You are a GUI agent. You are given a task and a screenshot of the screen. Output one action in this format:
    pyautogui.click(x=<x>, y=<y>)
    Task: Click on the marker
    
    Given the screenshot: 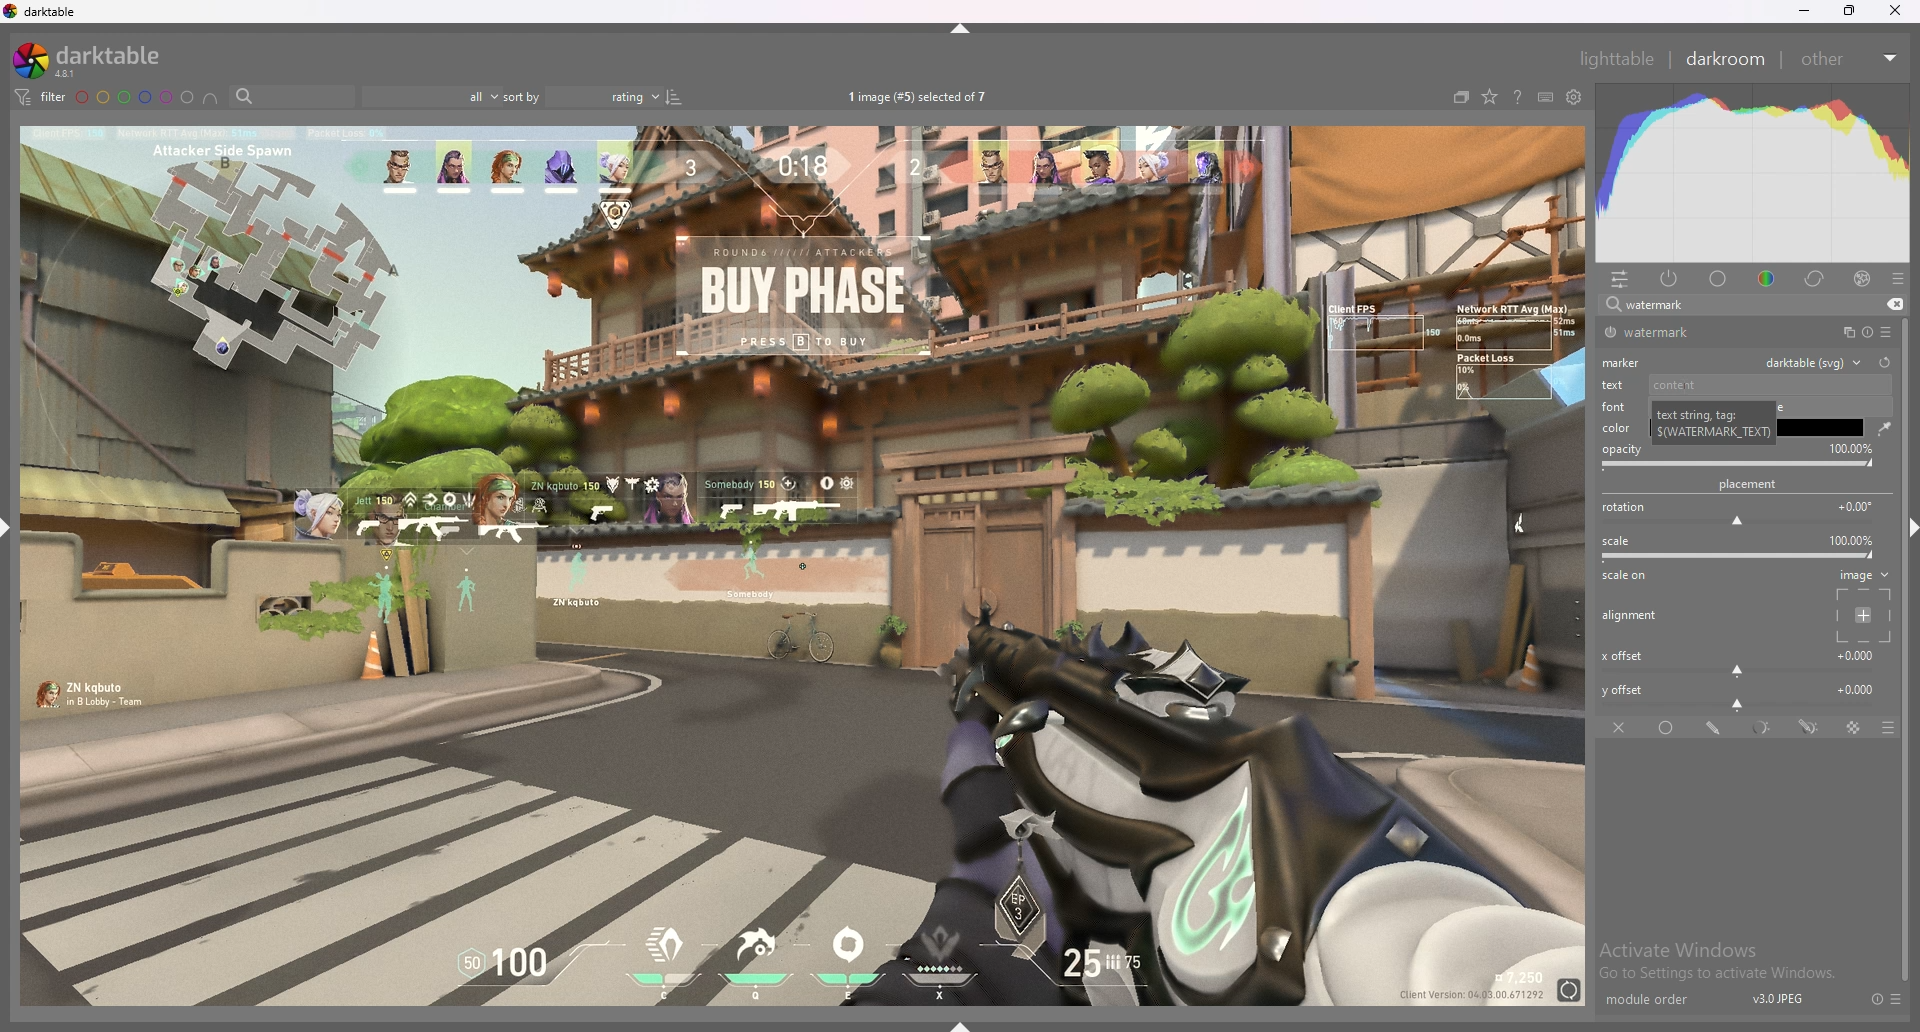 What is the action you would take?
    pyautogui.click(x=1625, y=361)
    